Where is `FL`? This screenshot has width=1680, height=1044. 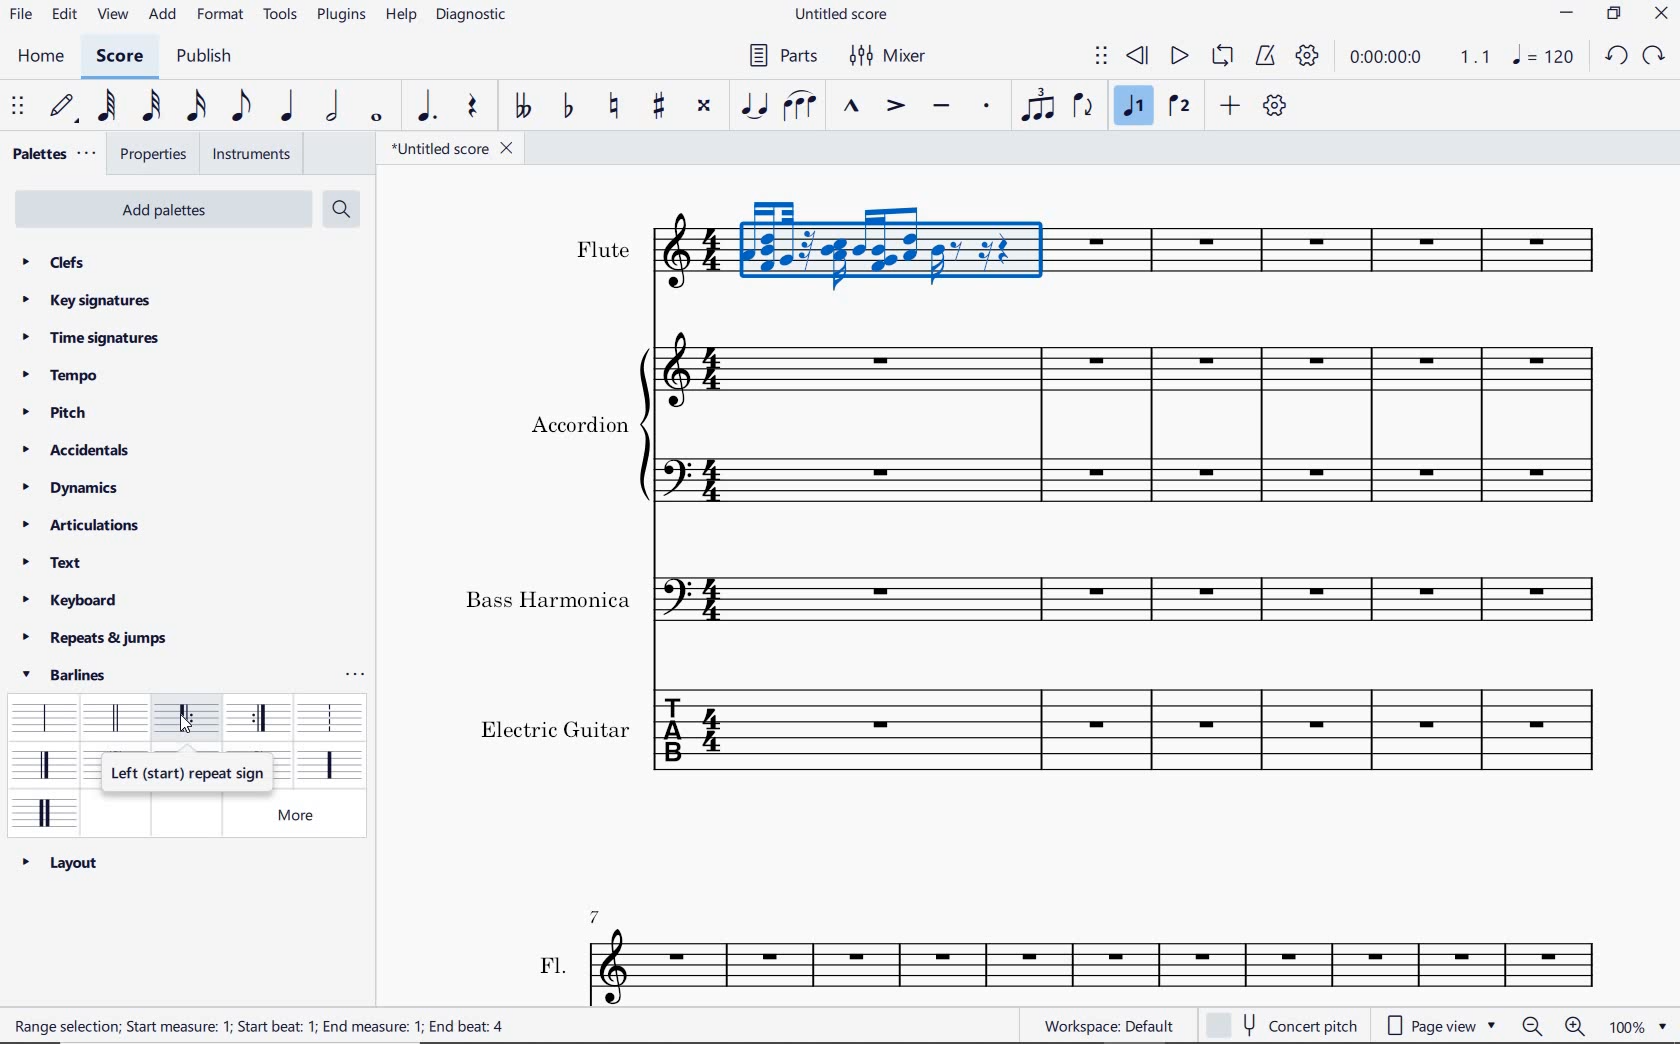 FL is located at coordinates (1099, 966).